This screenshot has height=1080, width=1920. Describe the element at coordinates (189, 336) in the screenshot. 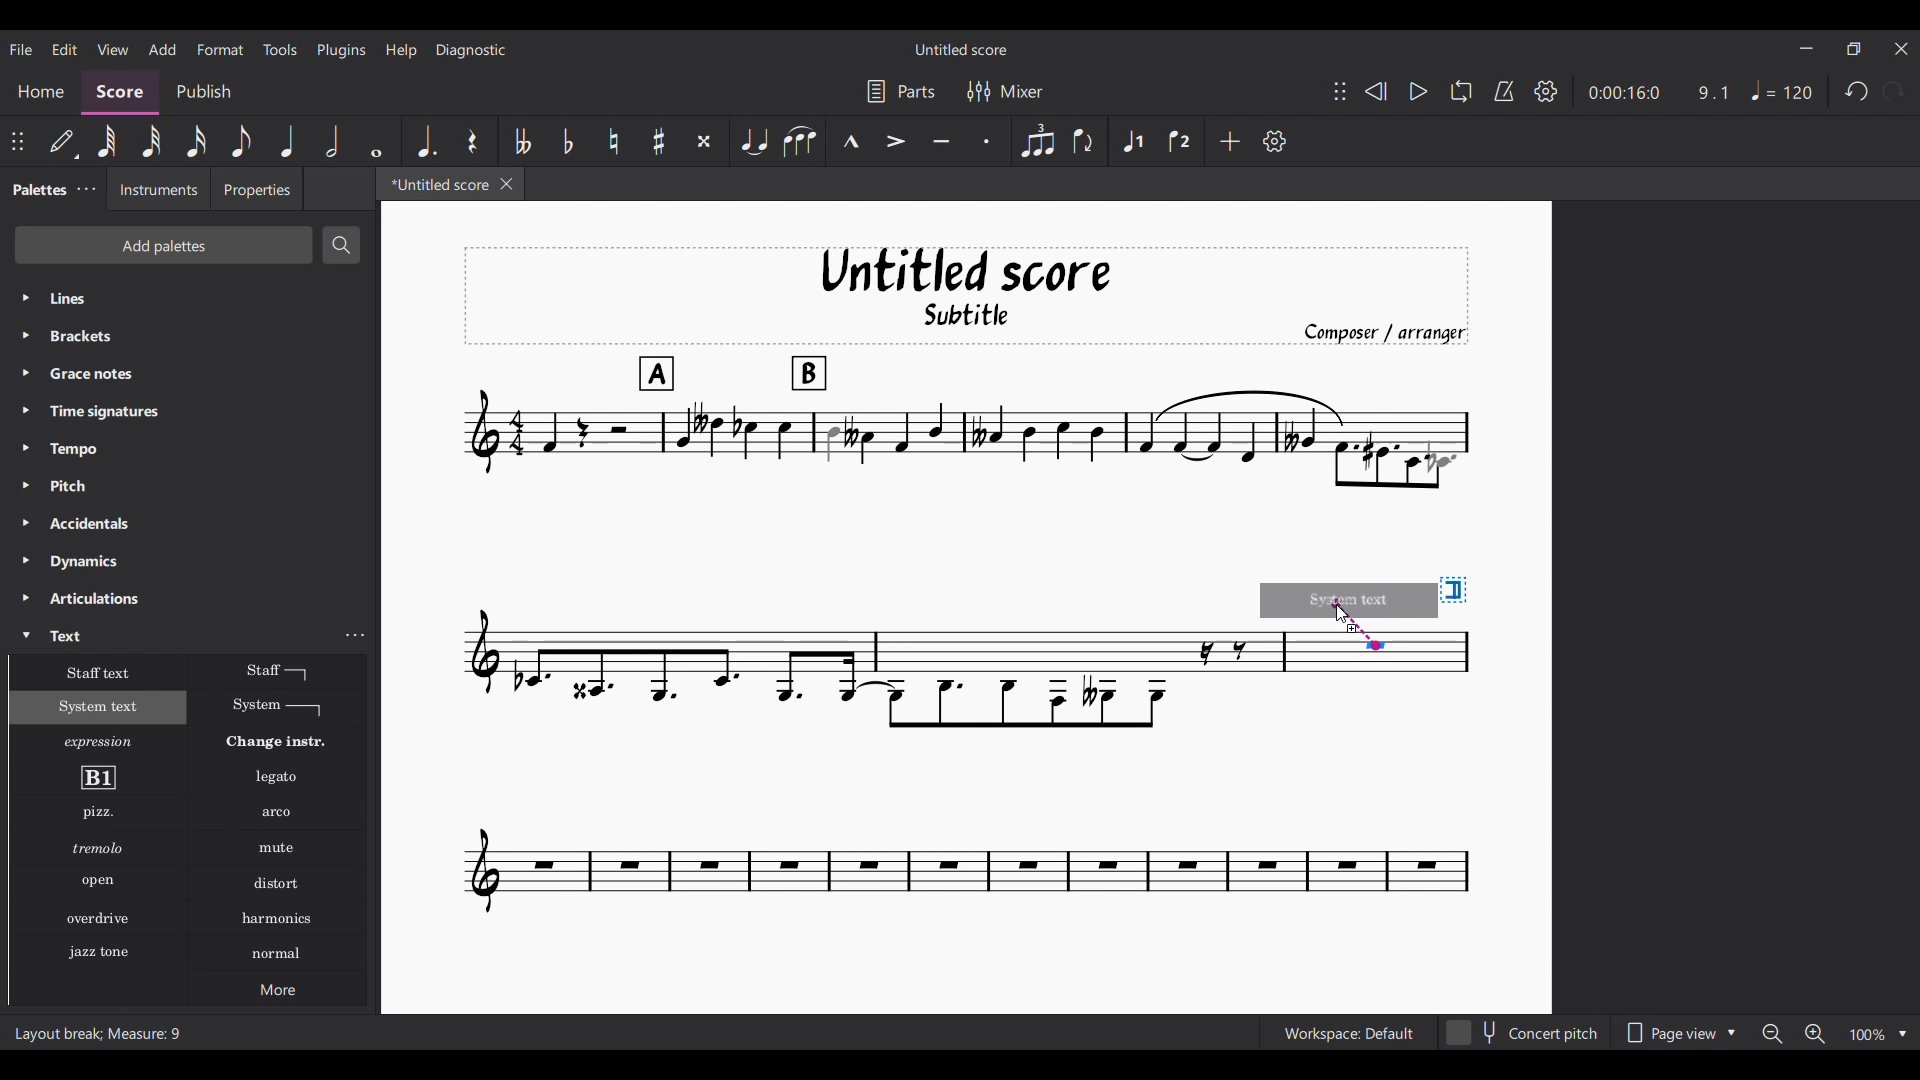

I see `Brackets` at that location.